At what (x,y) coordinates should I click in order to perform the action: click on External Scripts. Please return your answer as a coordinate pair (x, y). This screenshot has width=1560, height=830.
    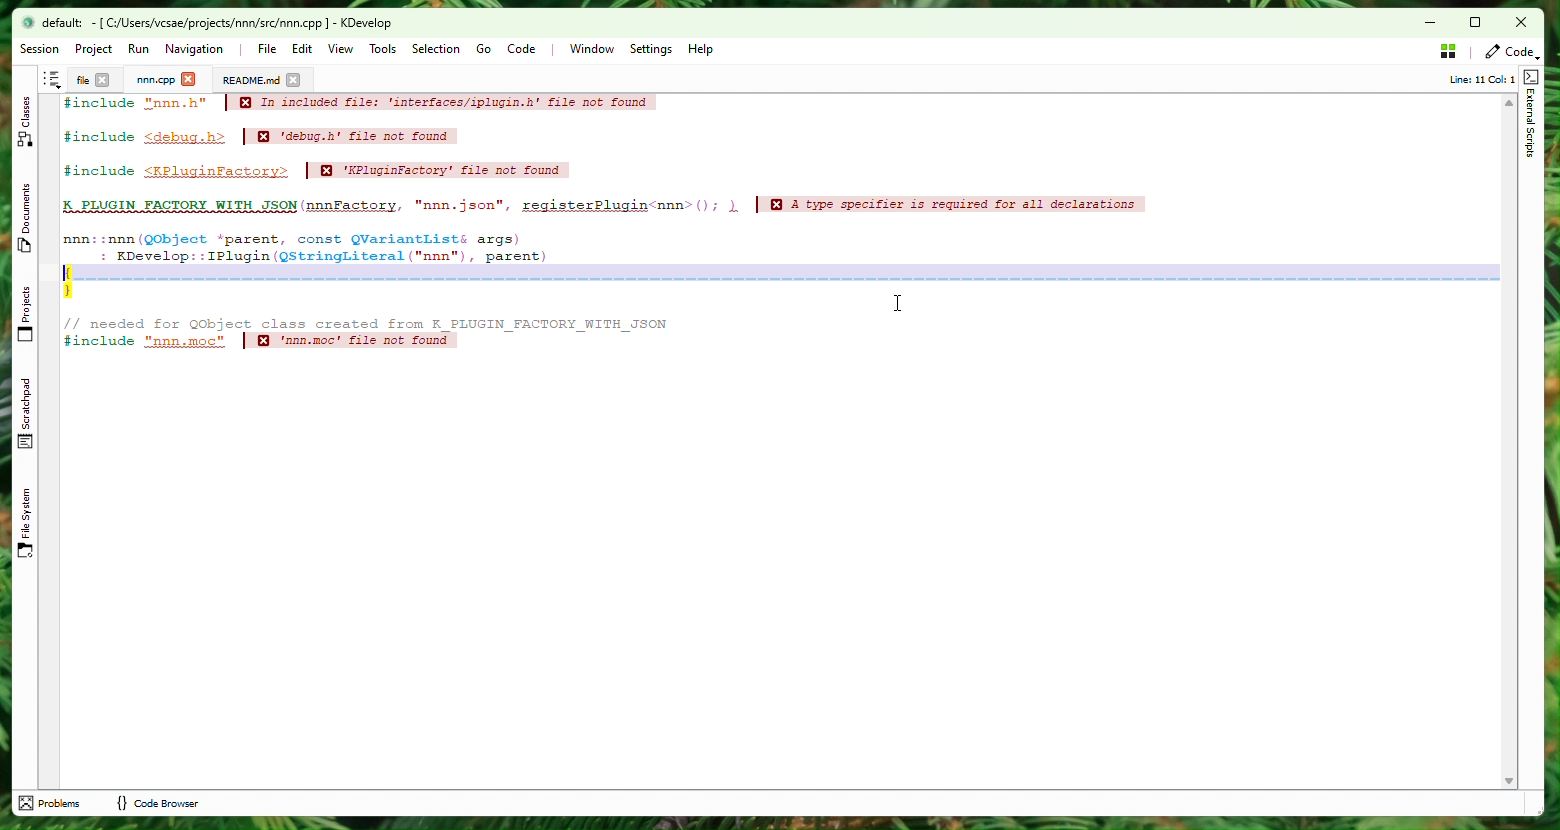
    Looking at the image, I should click on (1531, 117).